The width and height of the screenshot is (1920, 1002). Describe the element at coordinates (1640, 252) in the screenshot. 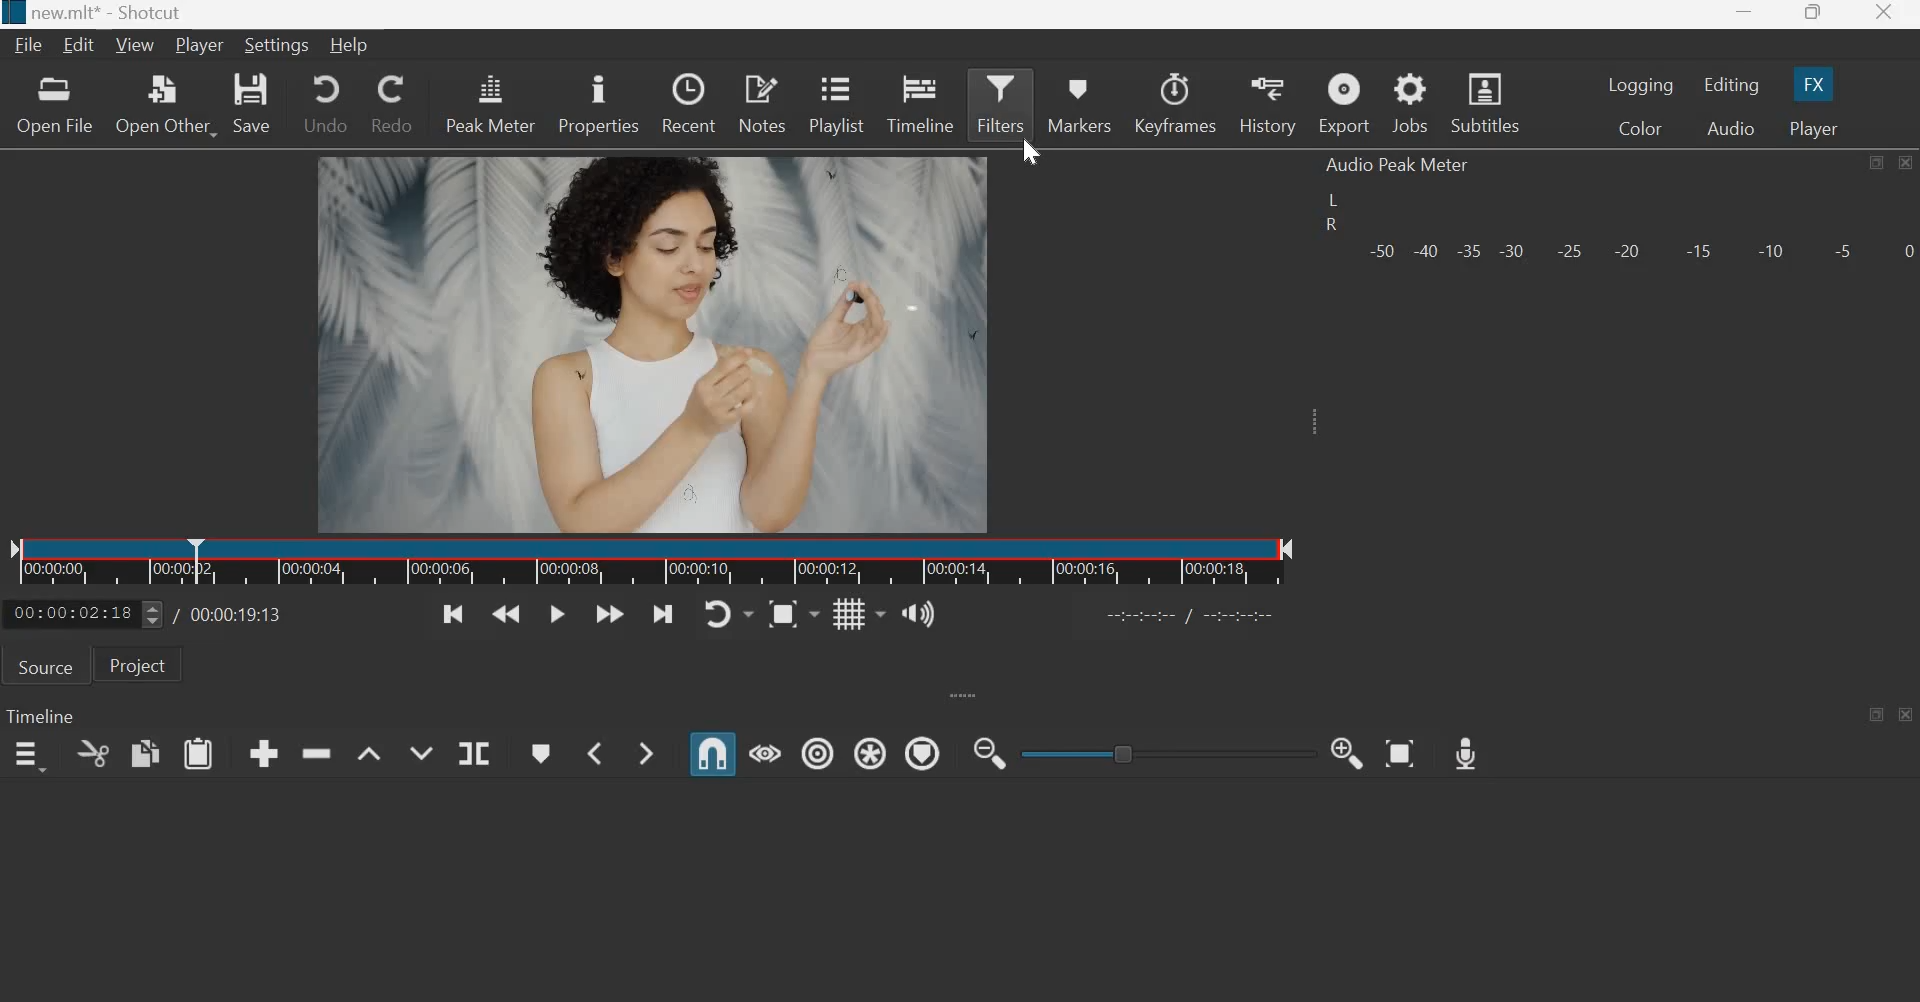

I see `Volume meter` at that location.